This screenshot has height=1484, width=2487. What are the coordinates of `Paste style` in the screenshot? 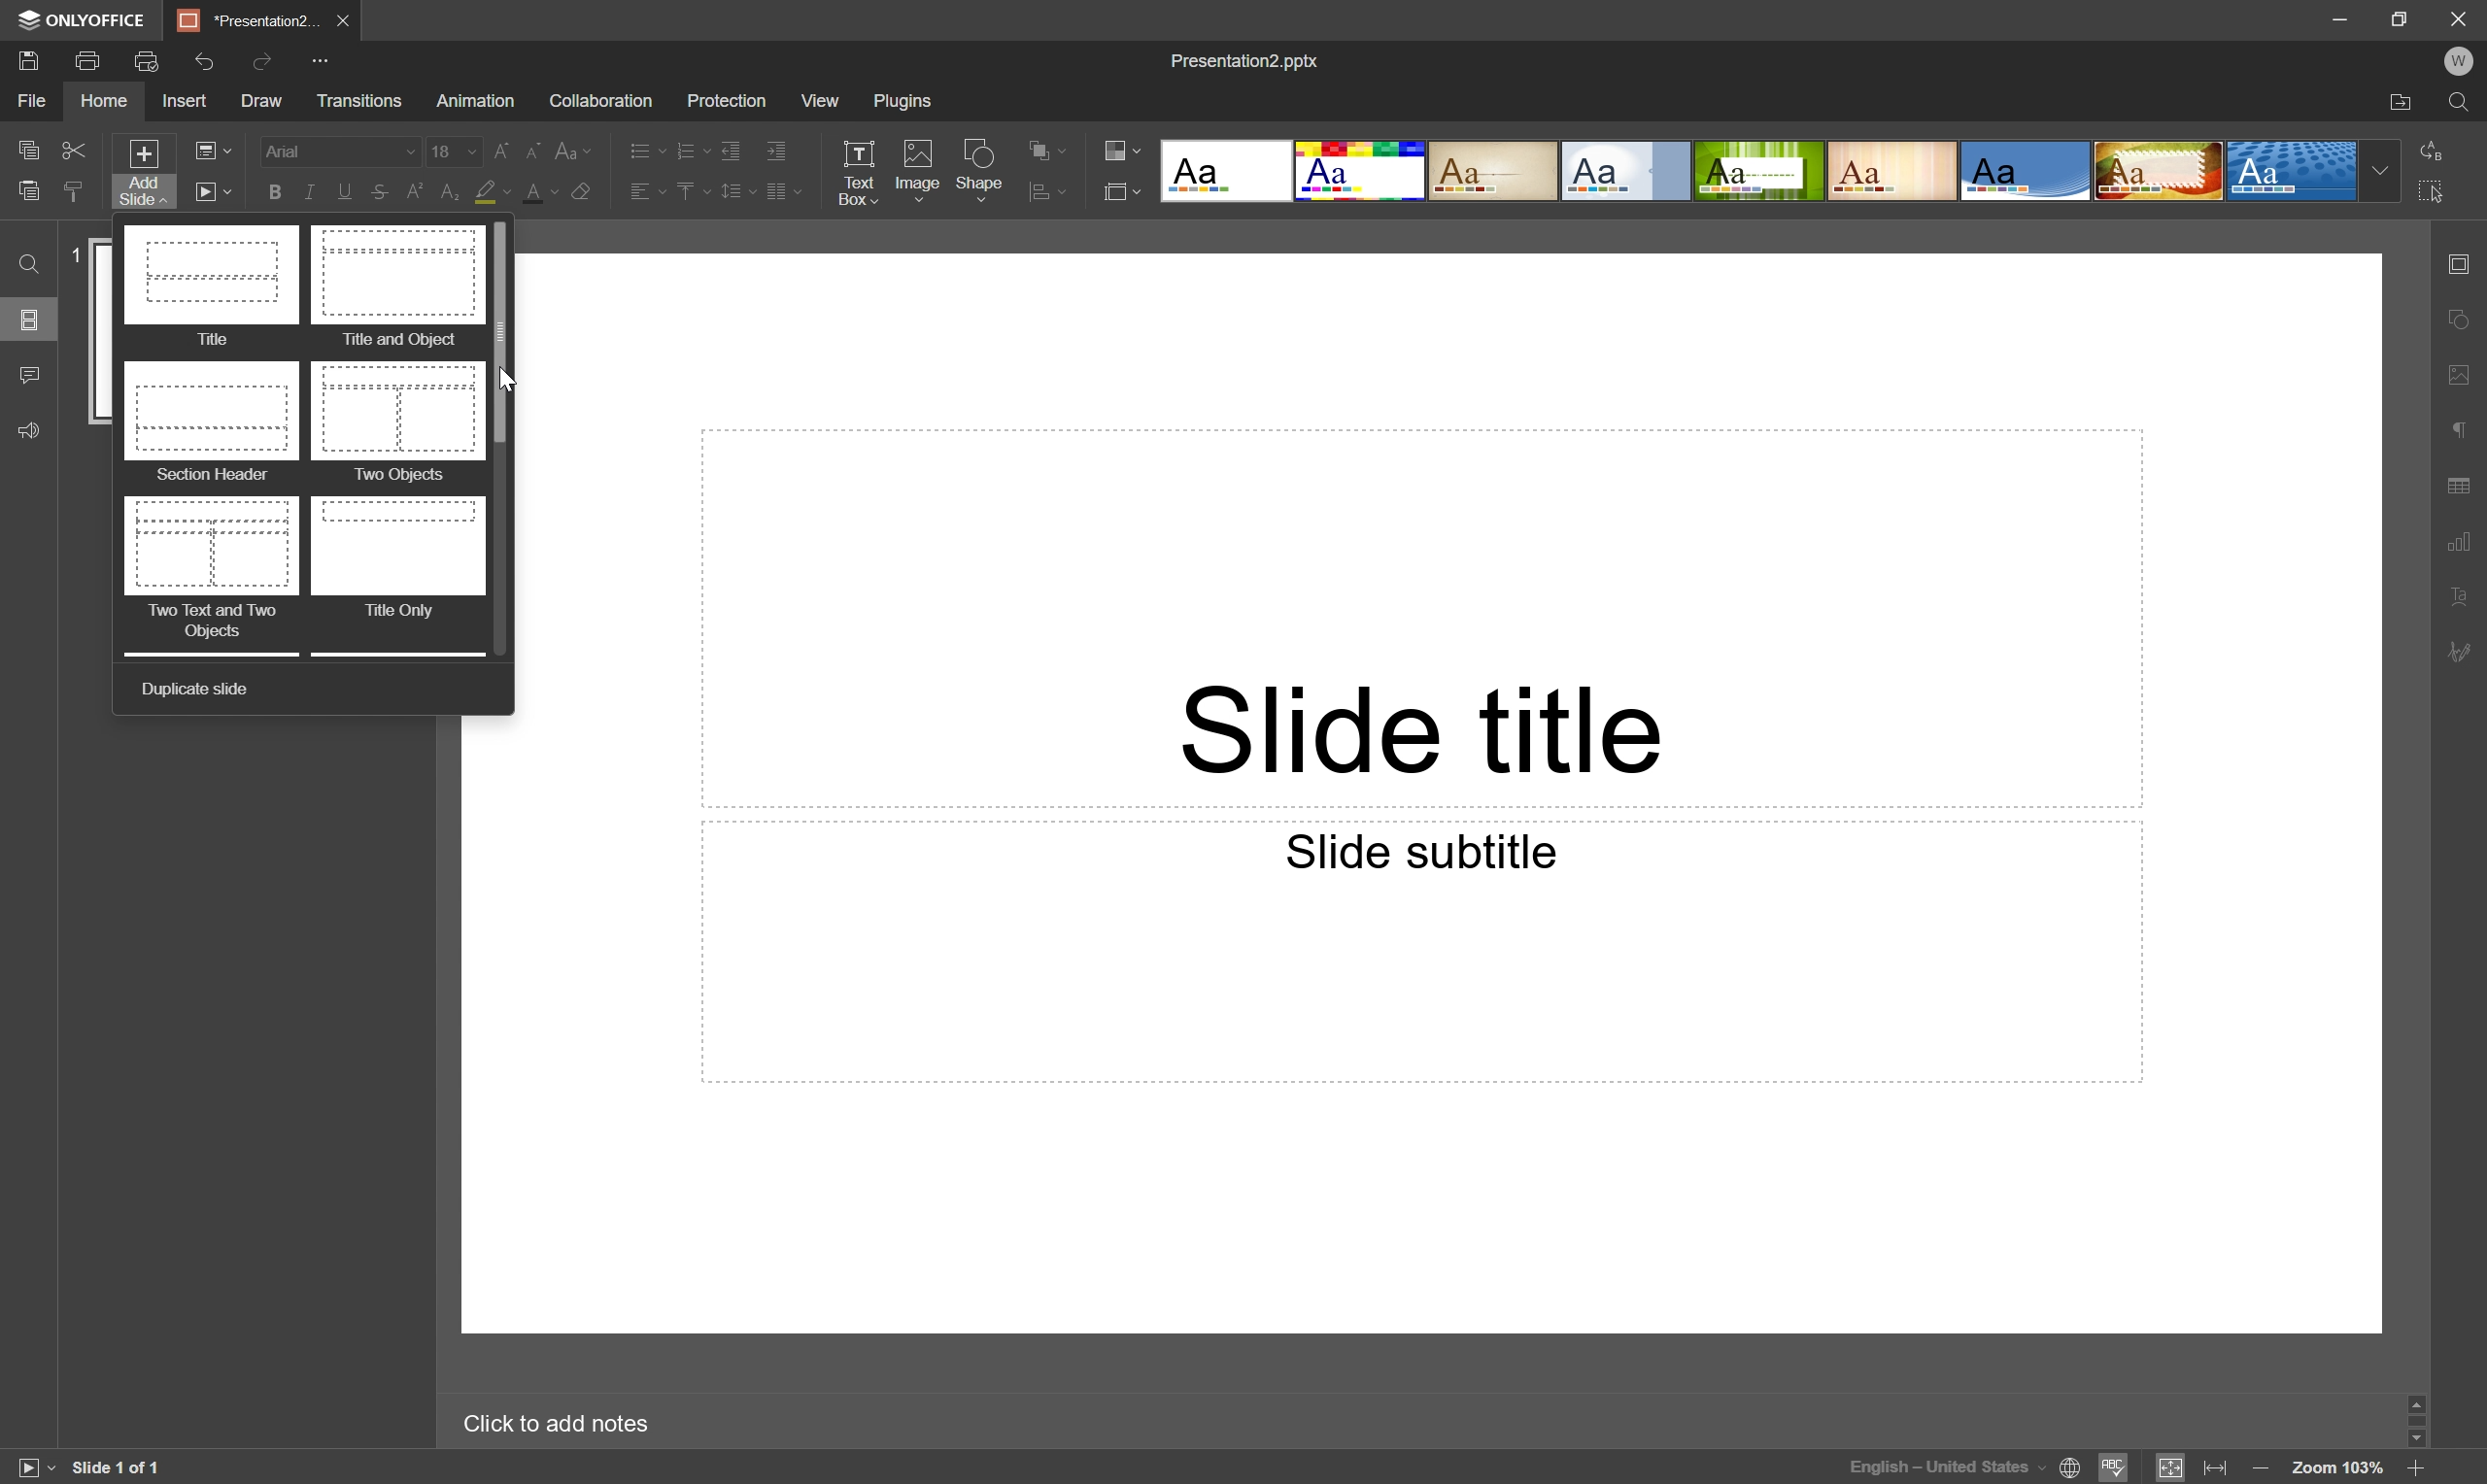 It's located at (72, 193).